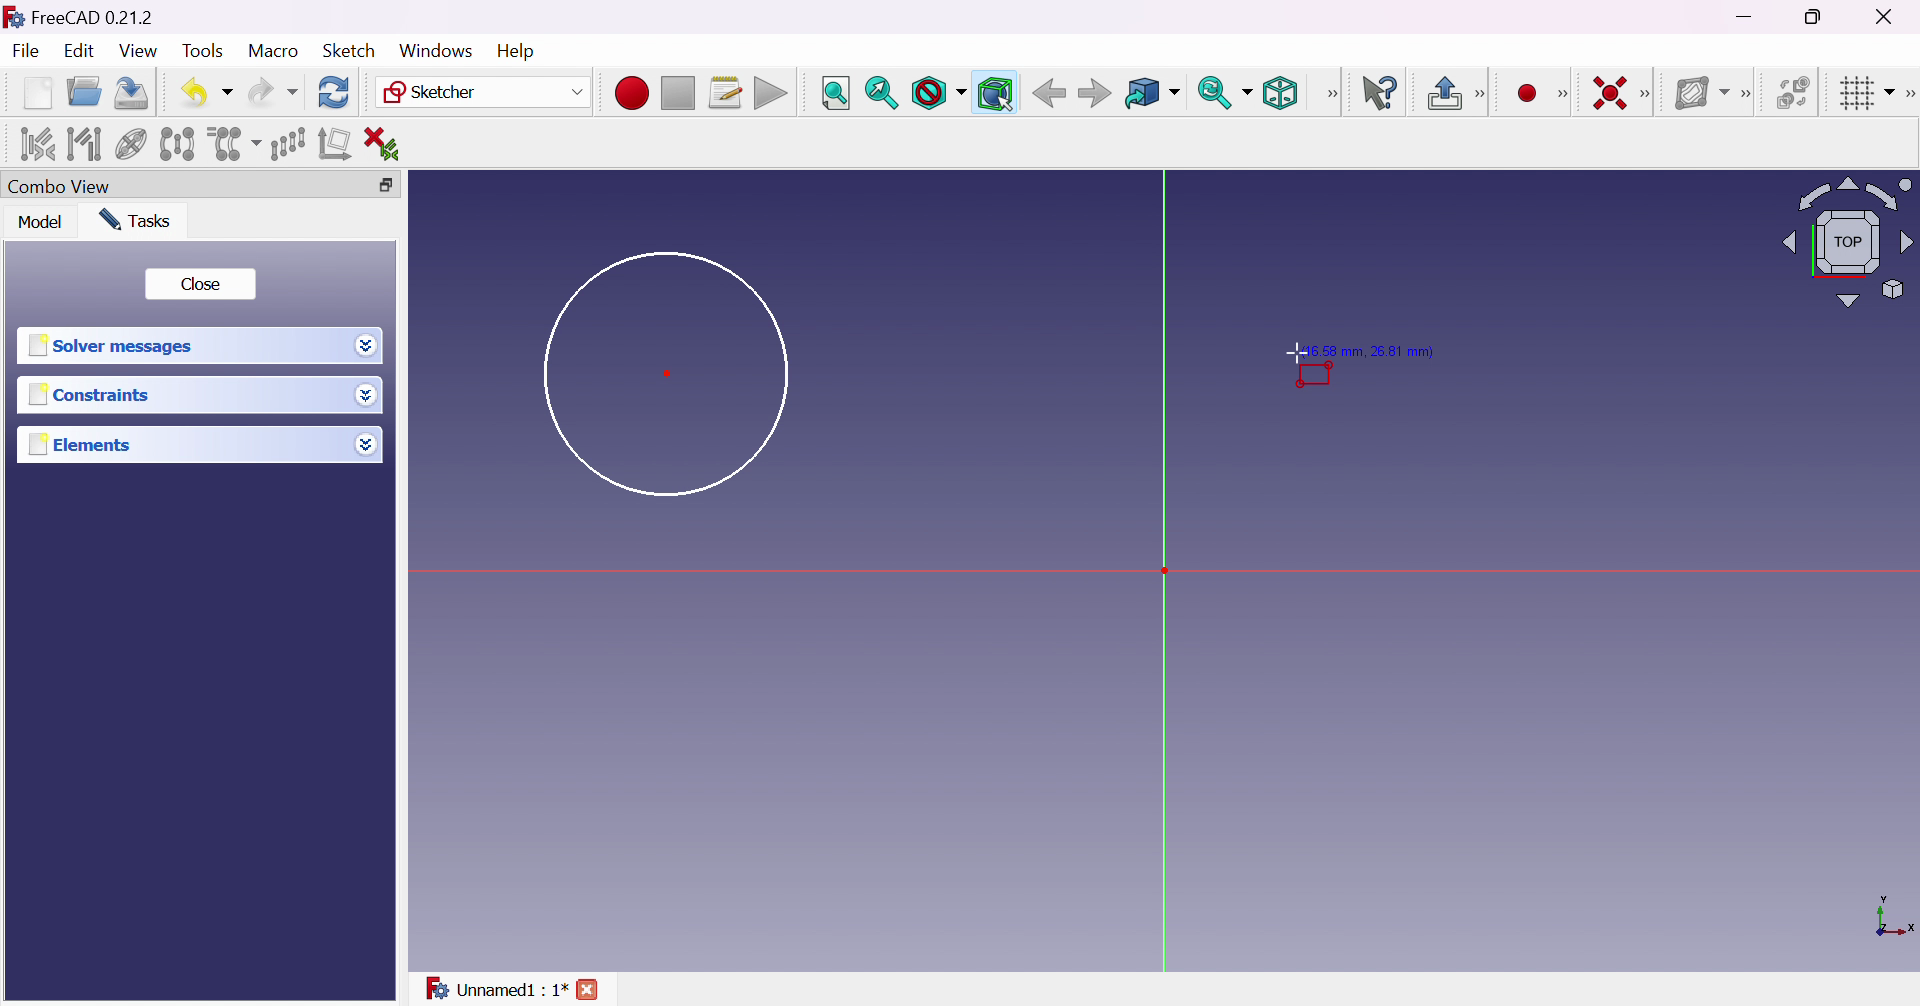 The image size is (1920, 1006). Describe the element at coordinates (1797, 92) in the screenshot. I see `Switch virtual space` at that location.